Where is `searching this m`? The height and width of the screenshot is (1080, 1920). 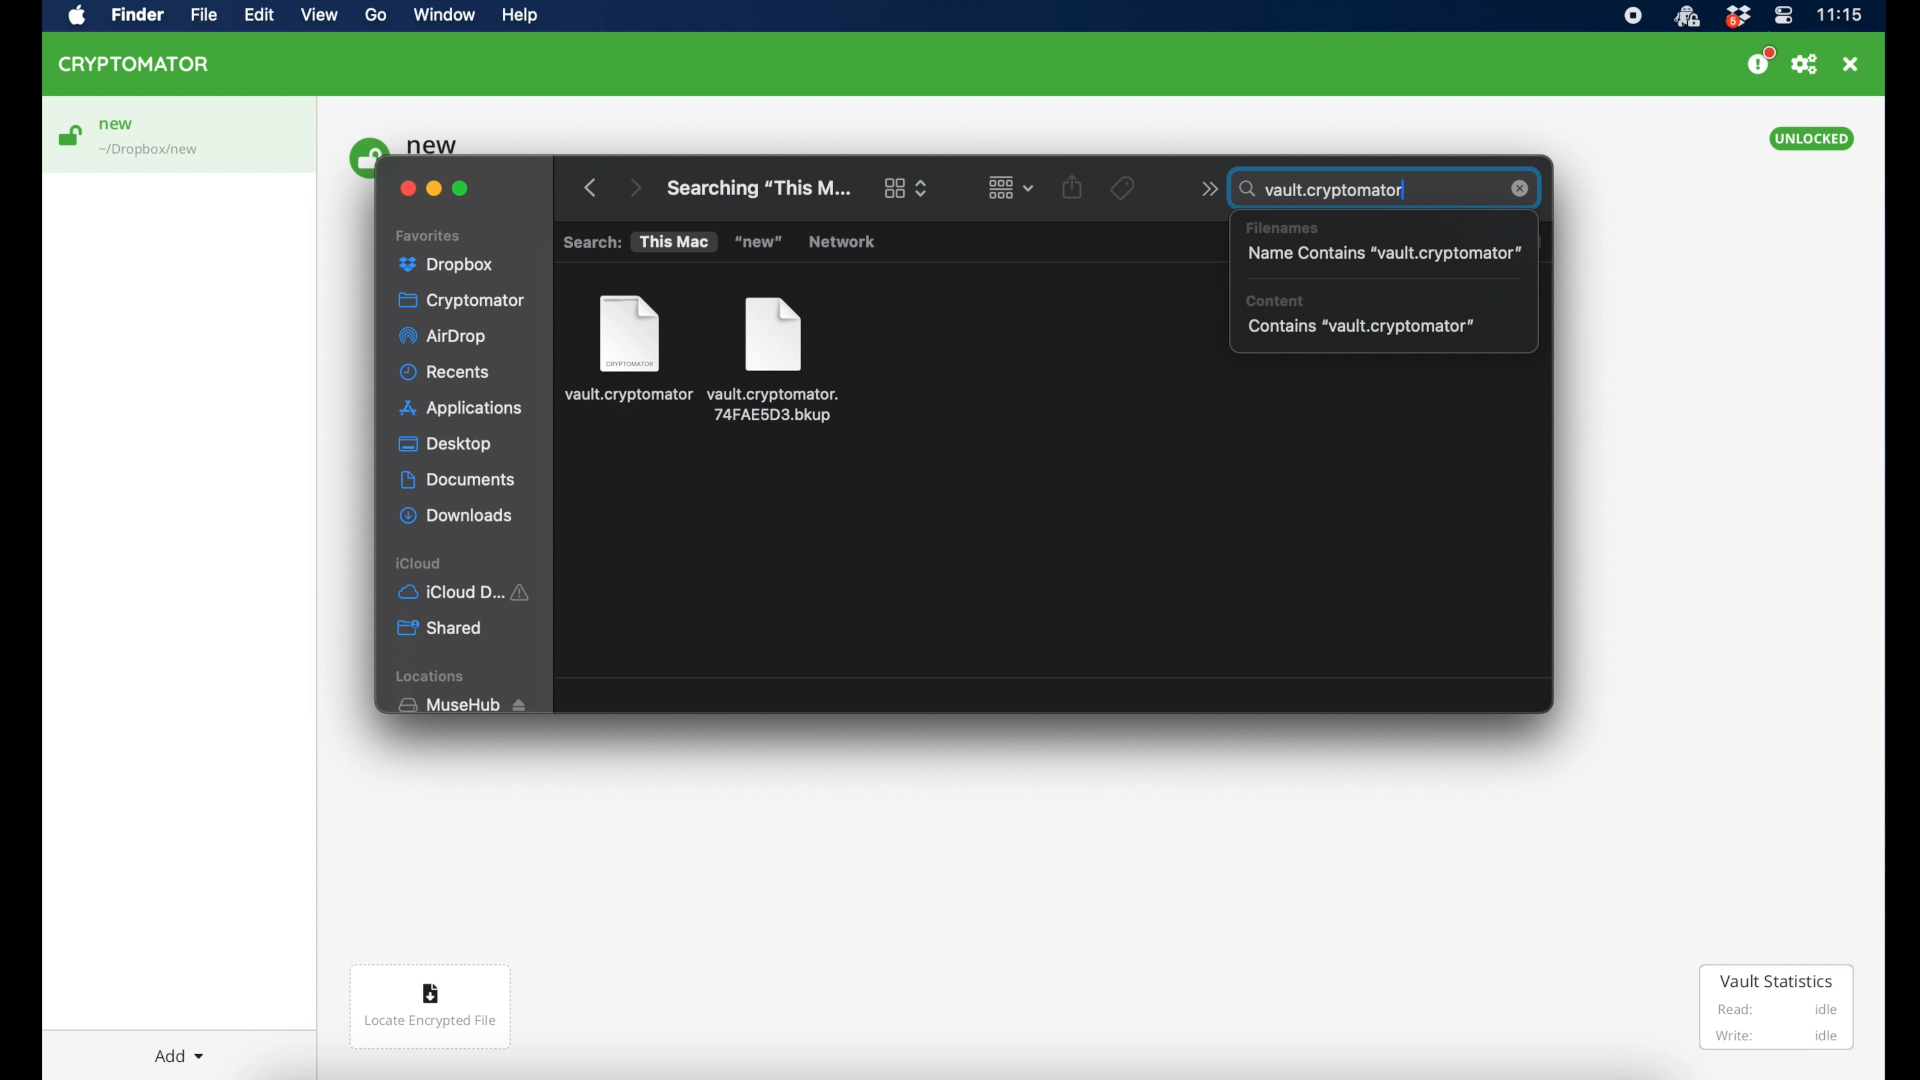
searching this m is located at coordinates (759, 189).